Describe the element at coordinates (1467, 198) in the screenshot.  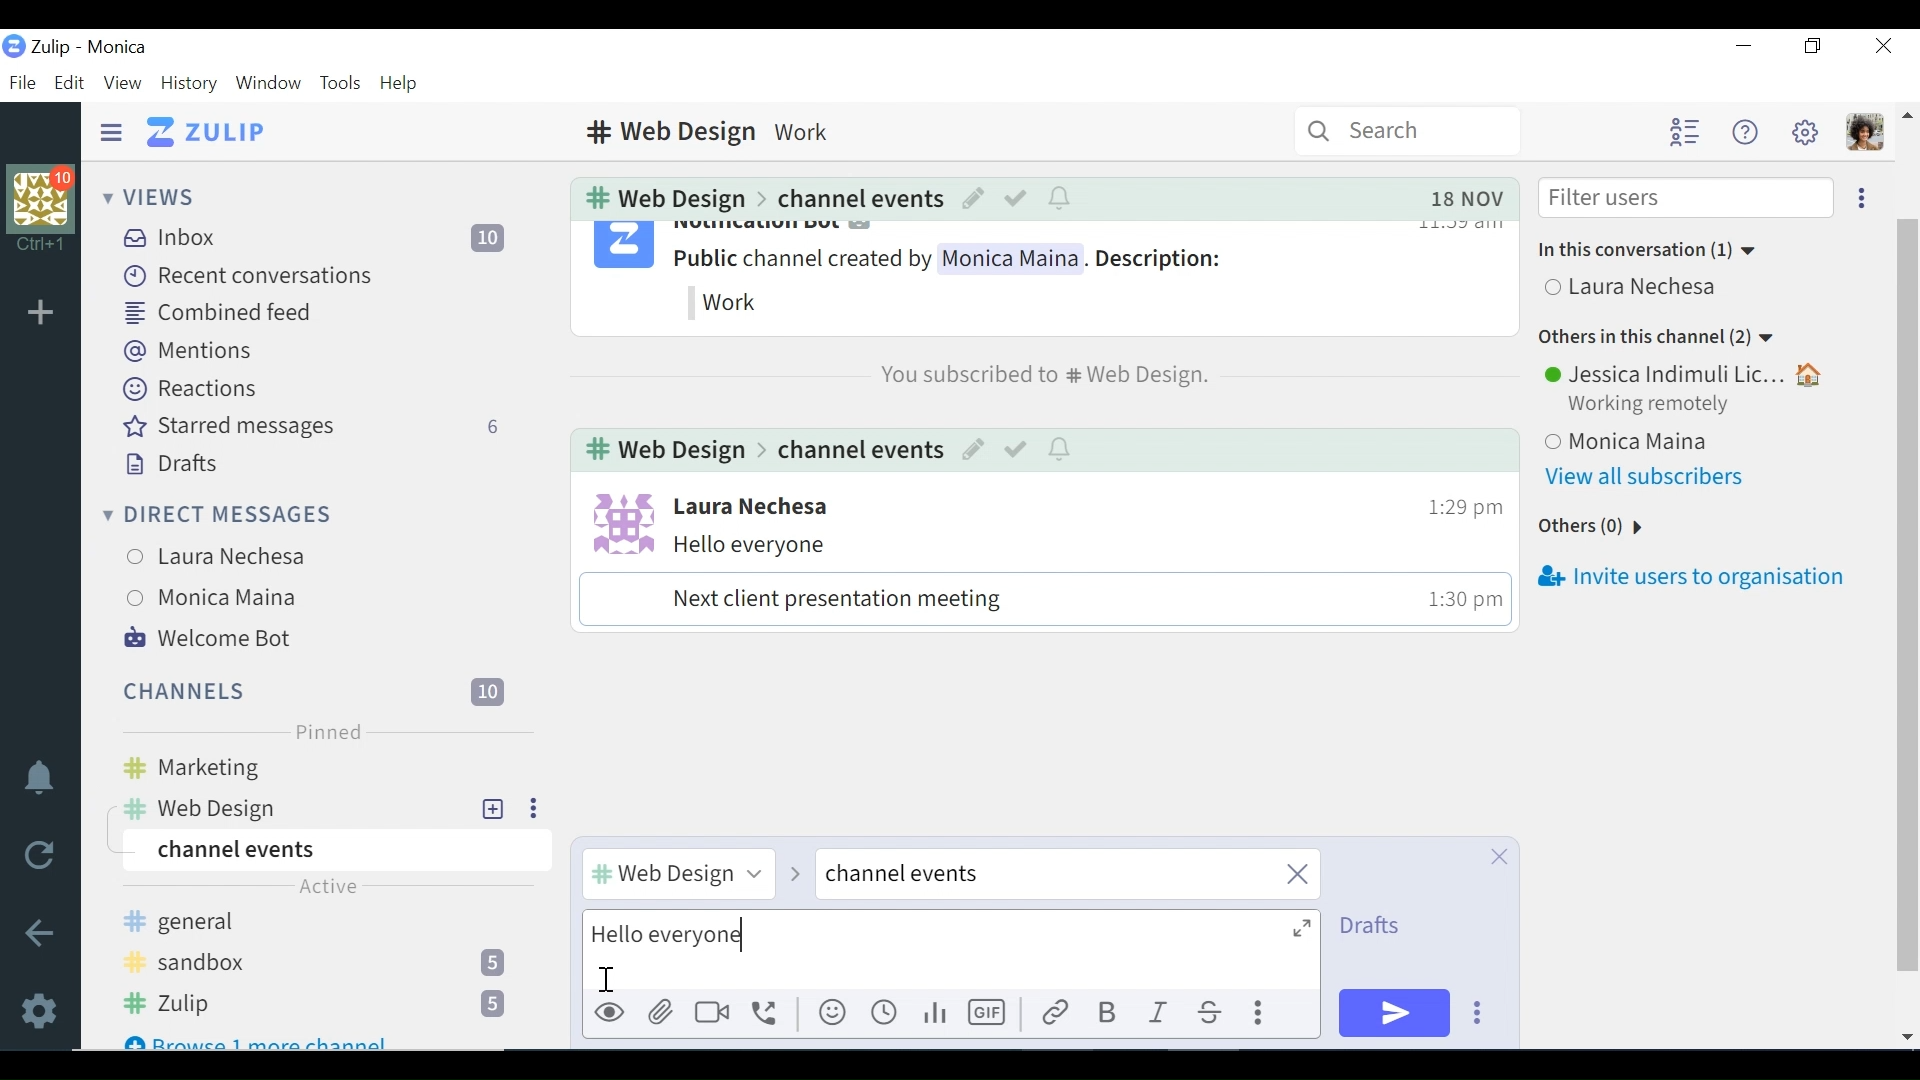
I see `Date` at that location.